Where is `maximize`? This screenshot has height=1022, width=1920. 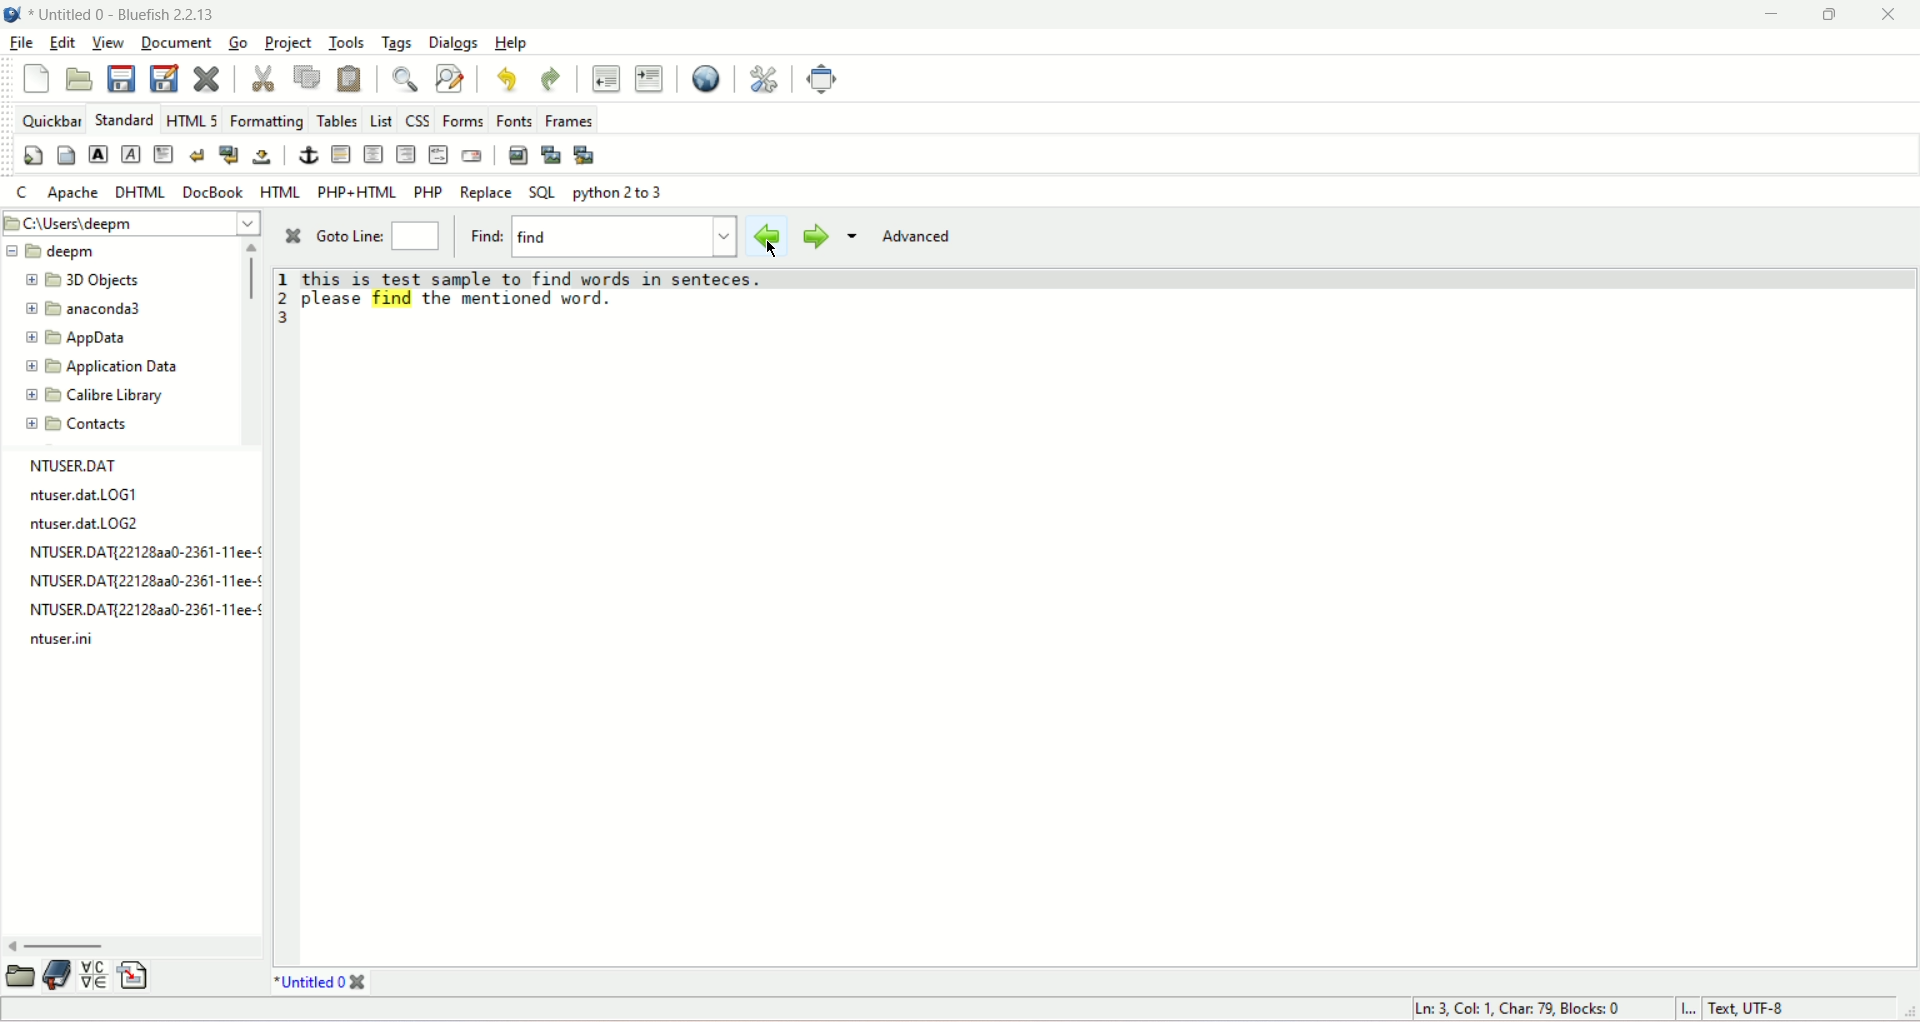 maximize is located at coordinates (1829, 15).